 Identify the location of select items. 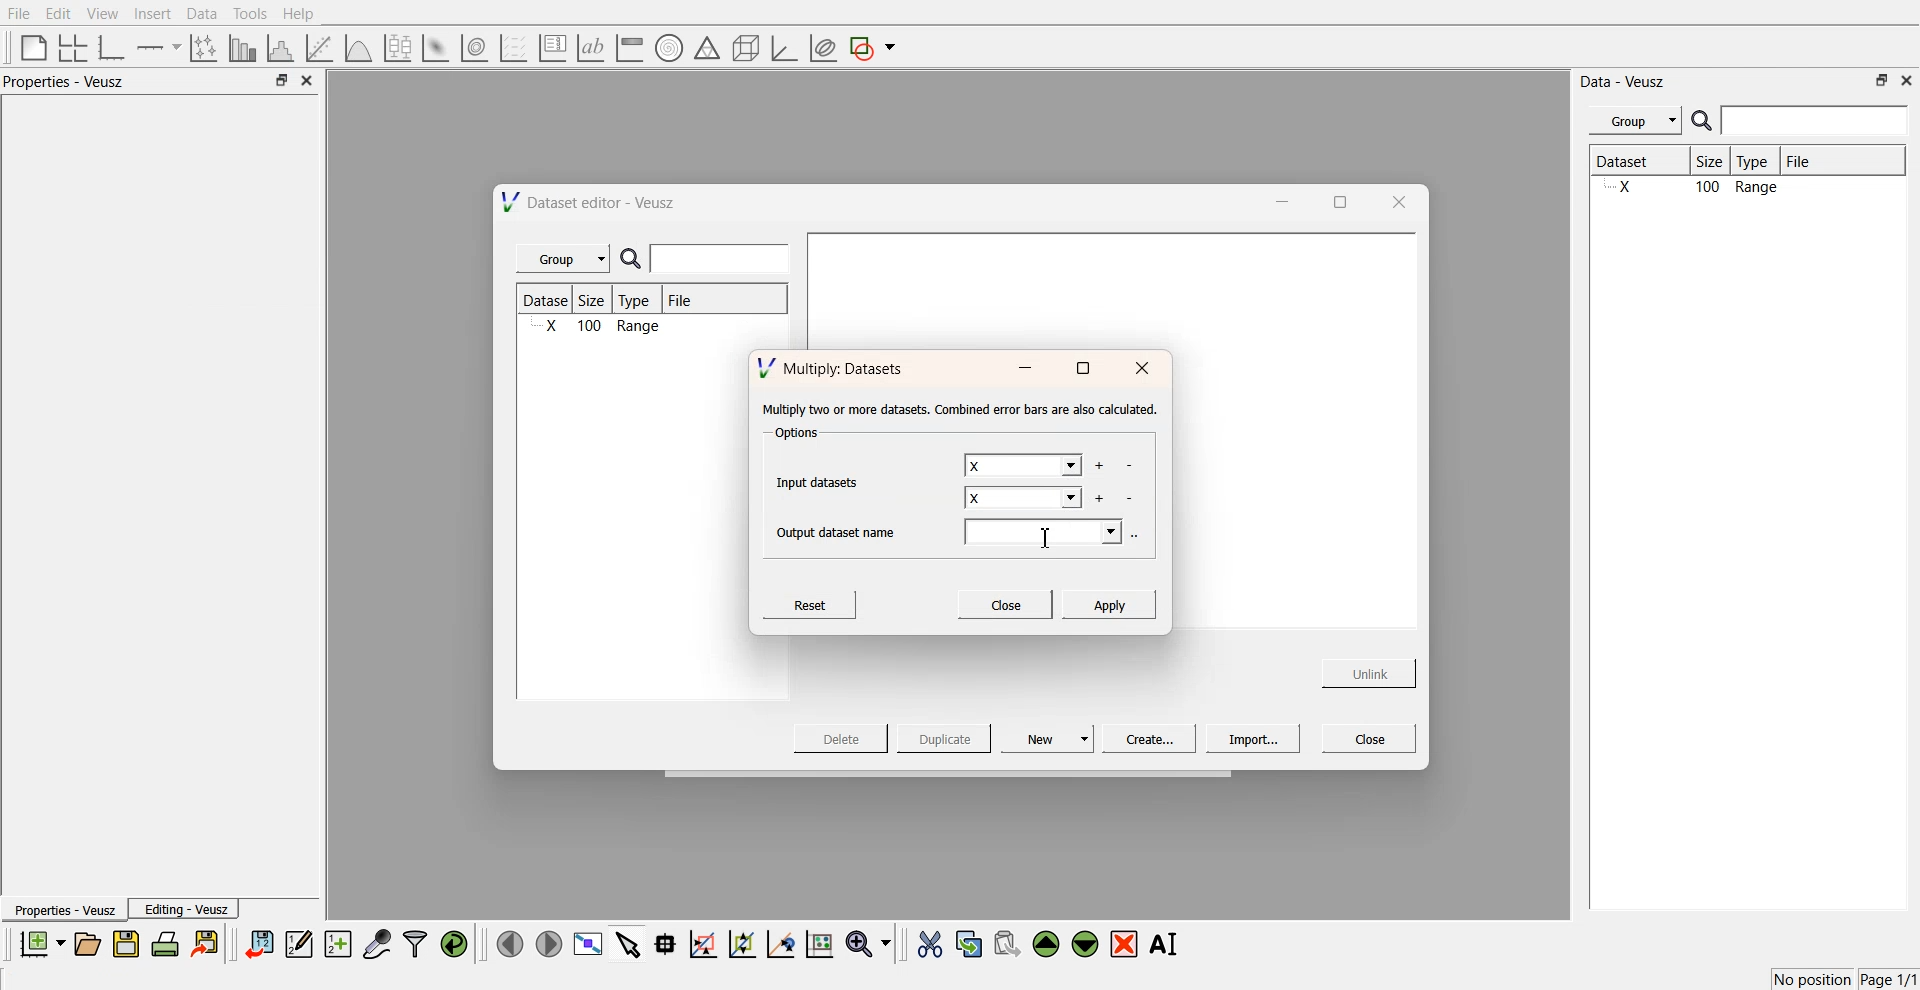
(628, 943).